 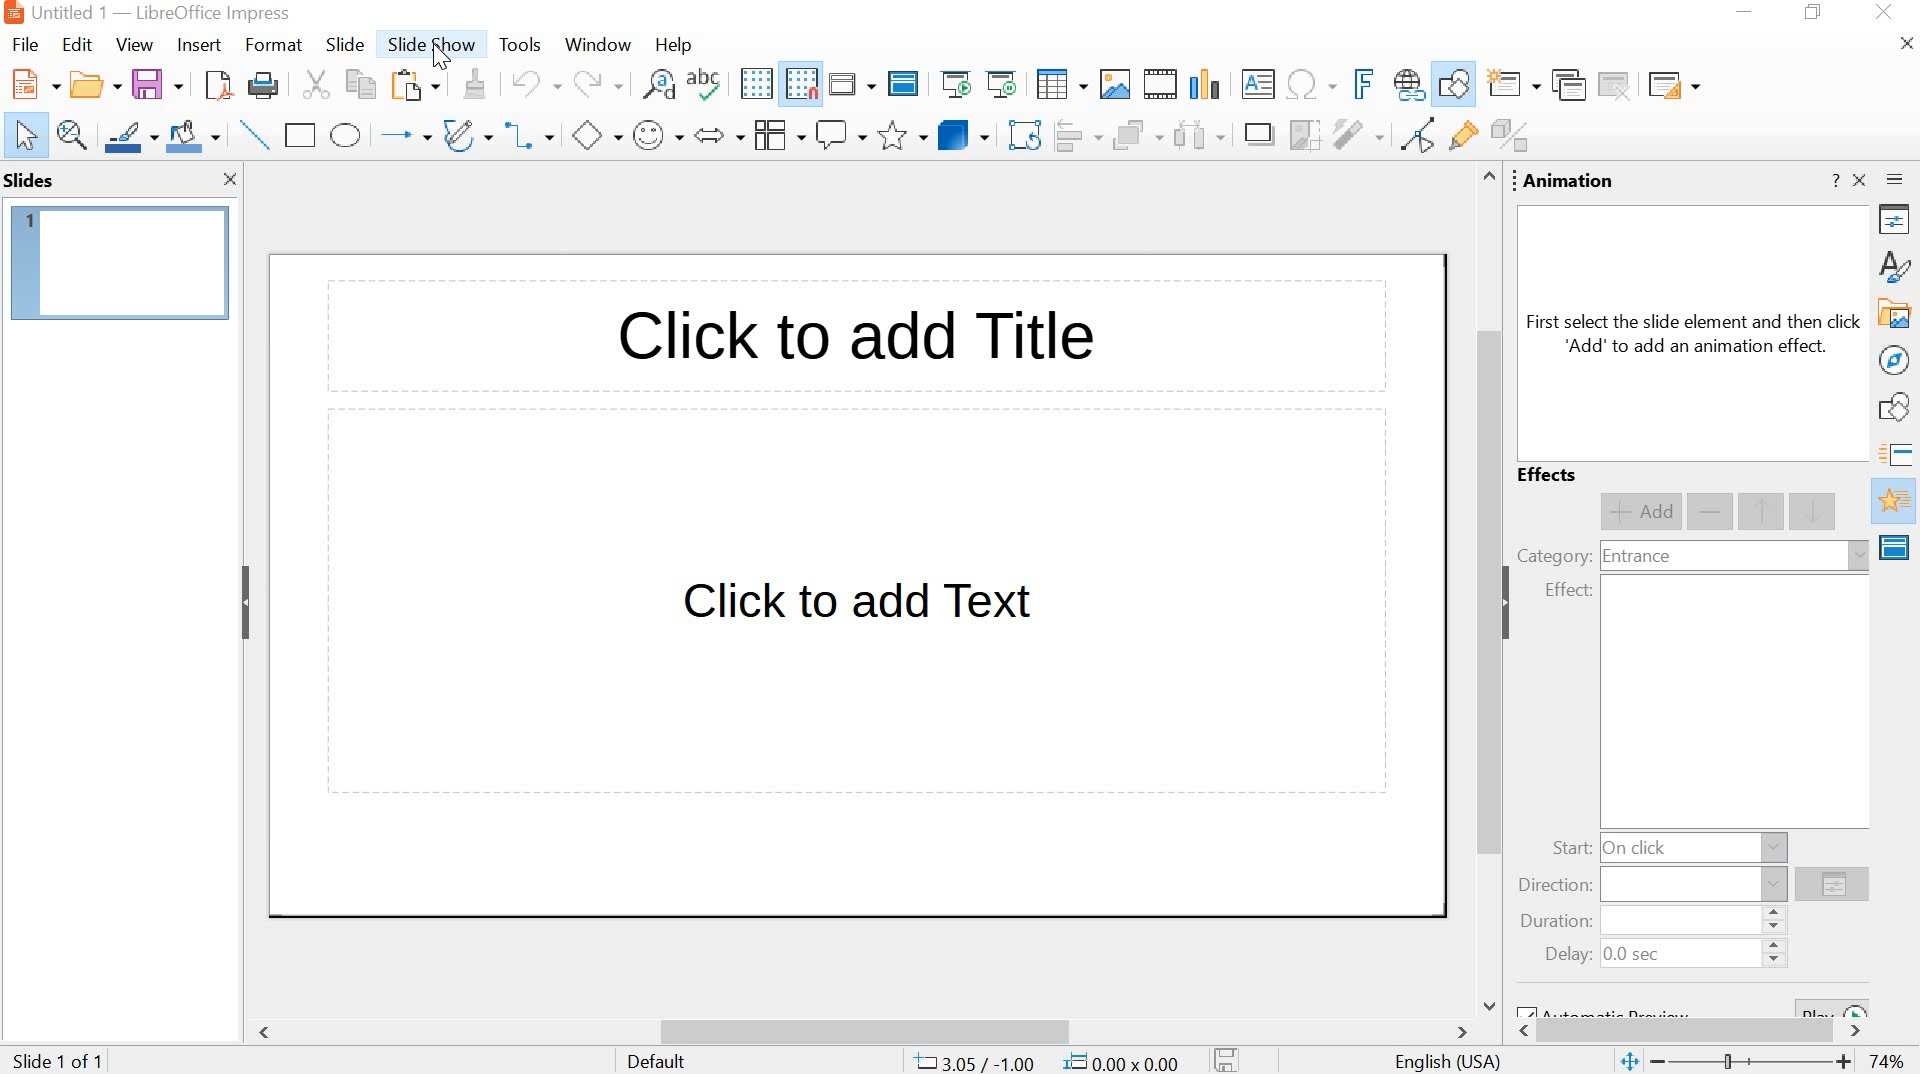 I want to click on properties, so click(x=1898, y=223).